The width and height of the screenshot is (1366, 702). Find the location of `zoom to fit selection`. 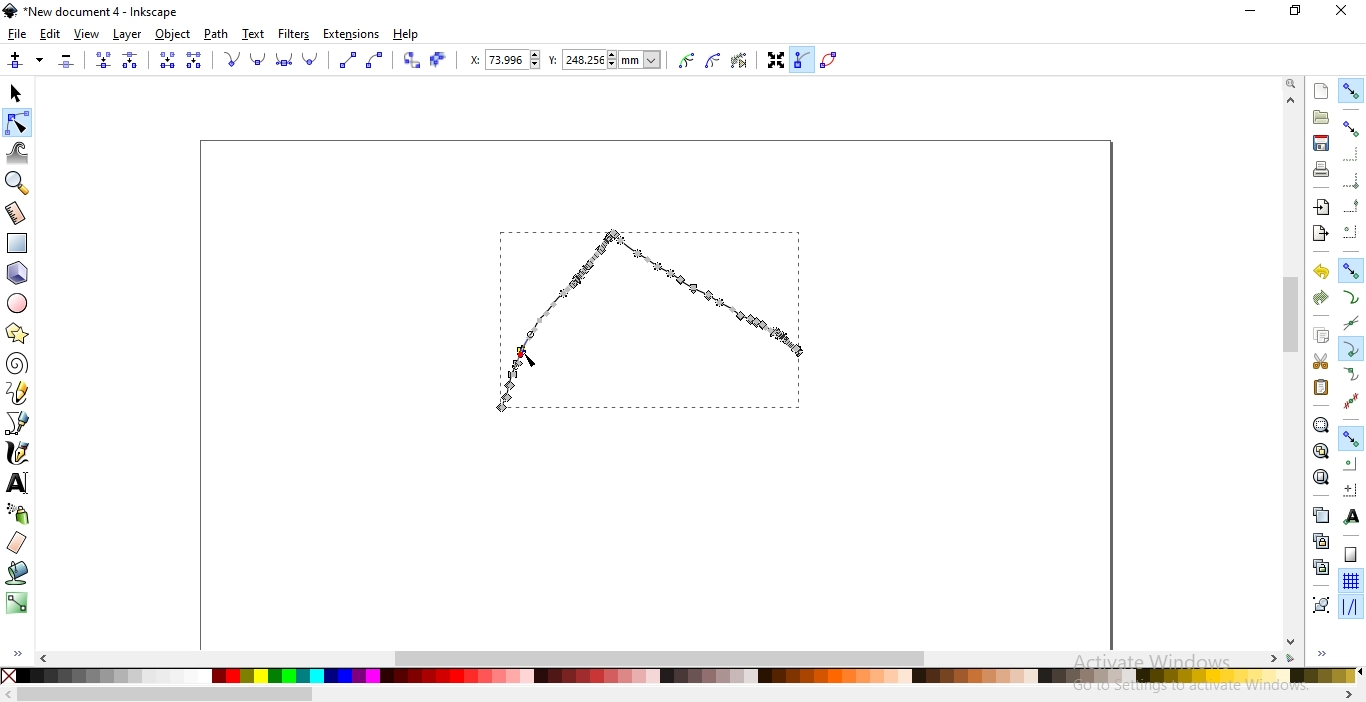

zoom to fit selection is located at coordinates (1319, 424).